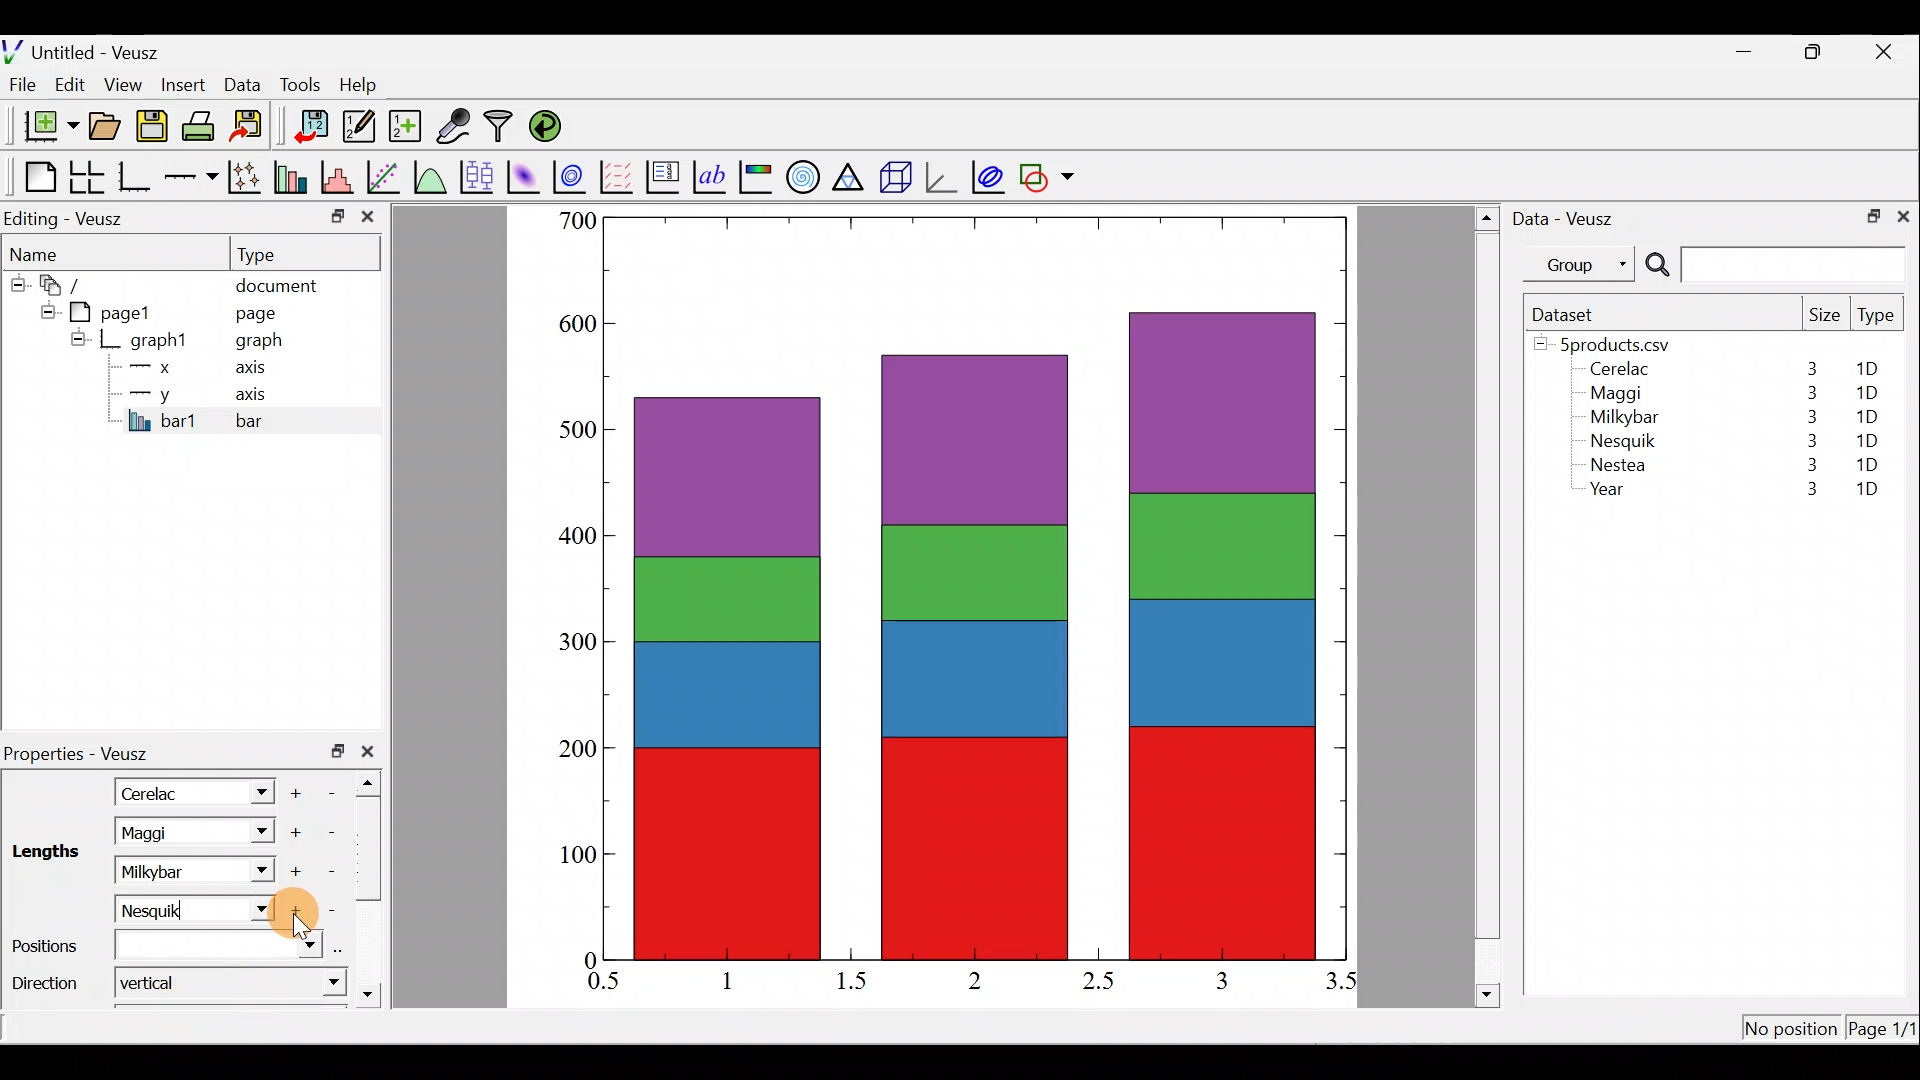 The width and height of the screenshot is (1920, 1080). What do you see at coordinates (1488, 603) in the screenshot?
I see `scroll bar` at bounding box center [1488, 603].